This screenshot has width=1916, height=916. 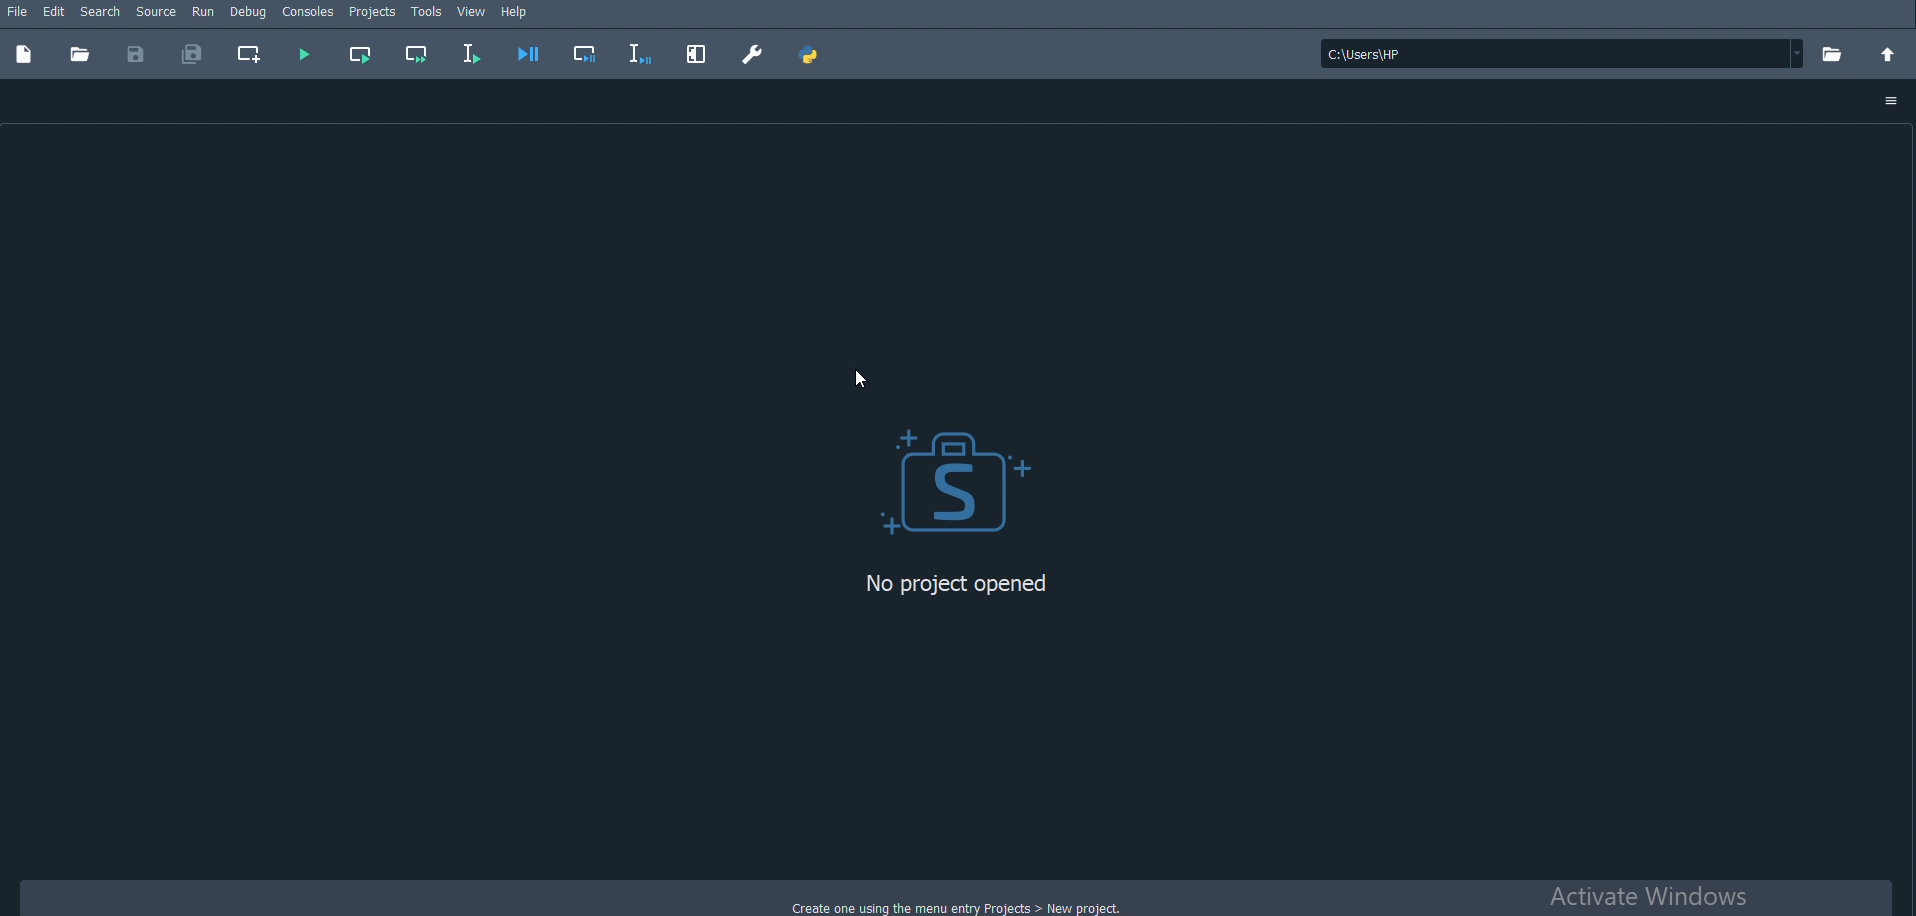 I want to click on Save all files, so click(x=196, y=54).